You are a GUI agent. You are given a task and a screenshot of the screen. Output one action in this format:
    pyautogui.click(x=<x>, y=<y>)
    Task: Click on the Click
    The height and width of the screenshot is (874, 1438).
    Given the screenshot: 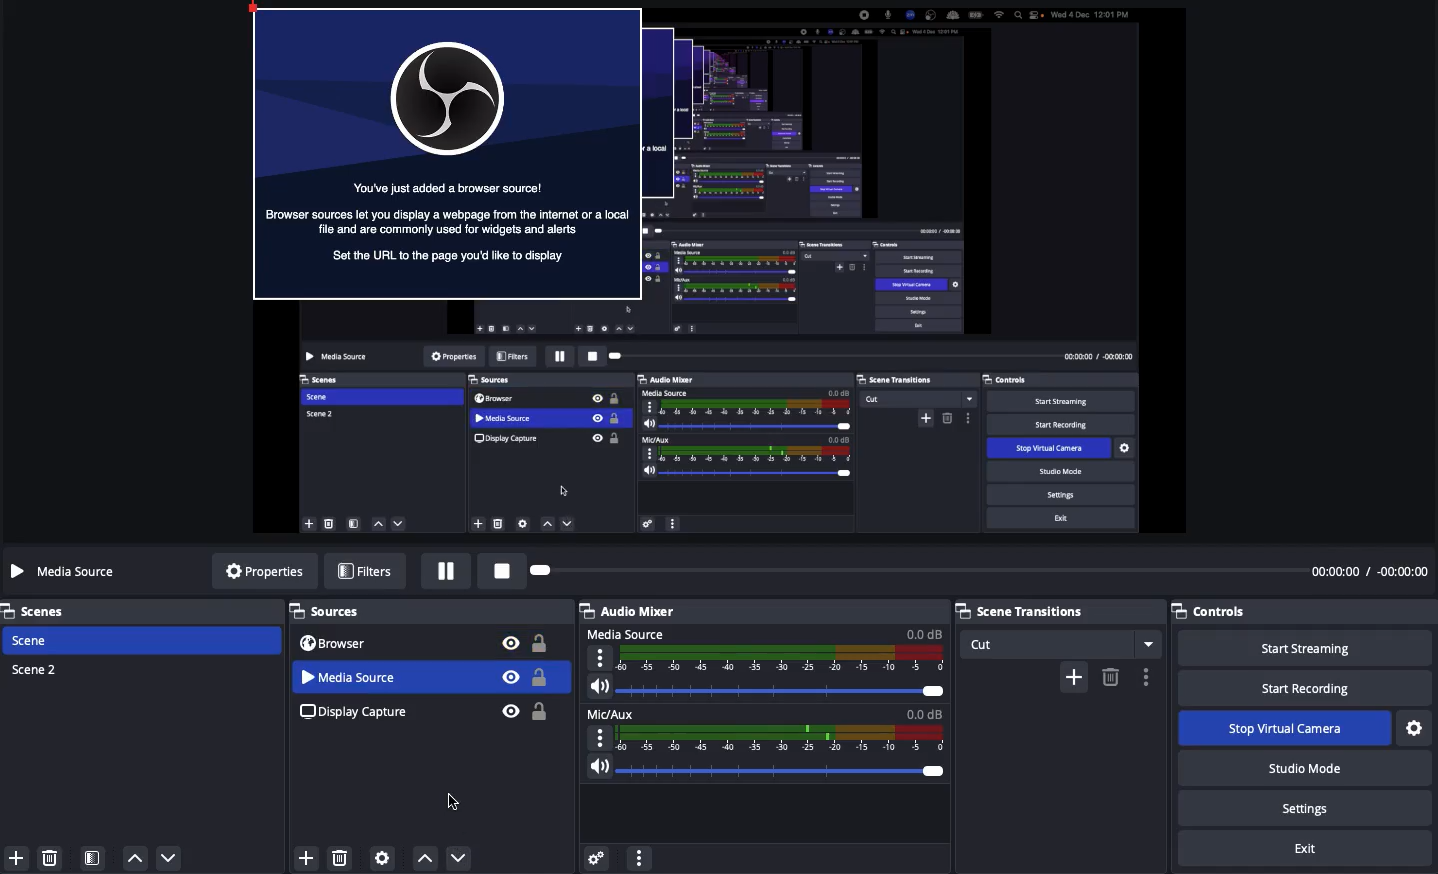 What is the action you would take?
    pyautogui.click(x=459, y=858)
    